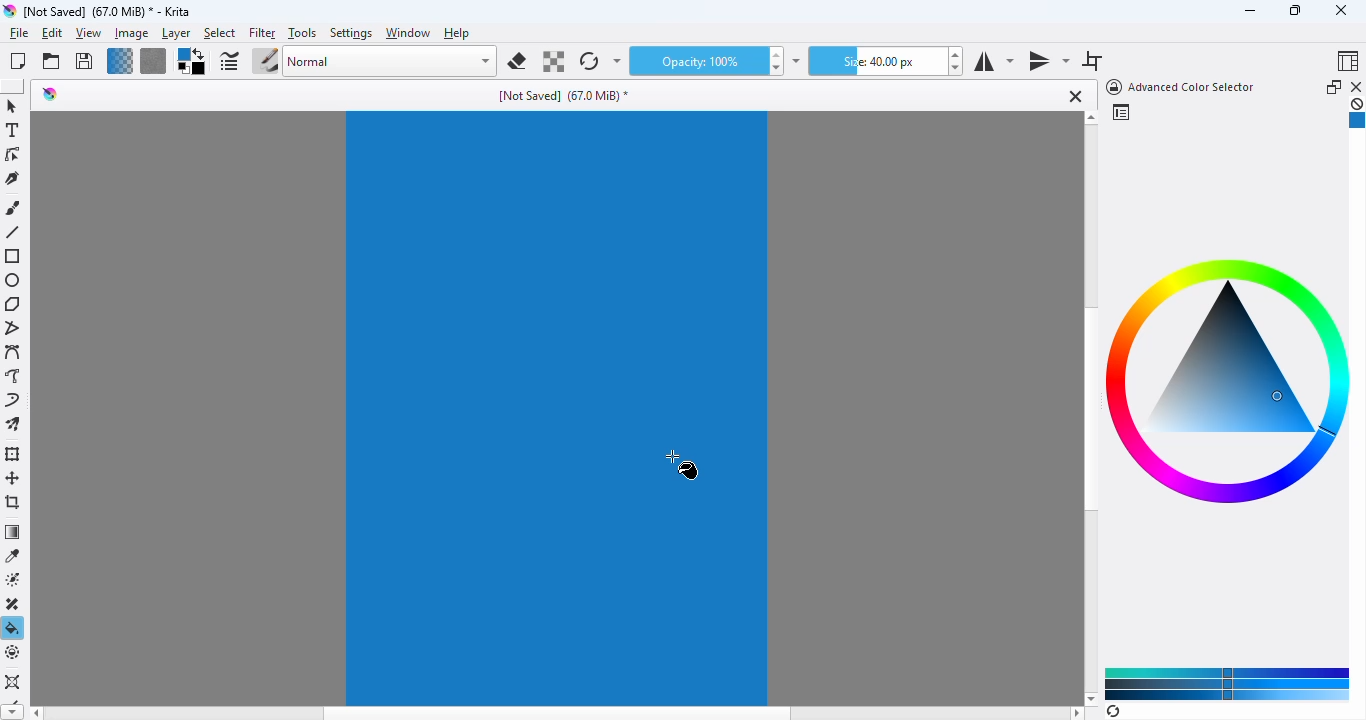  I want to click on rectangle tool, so click(14, 256).